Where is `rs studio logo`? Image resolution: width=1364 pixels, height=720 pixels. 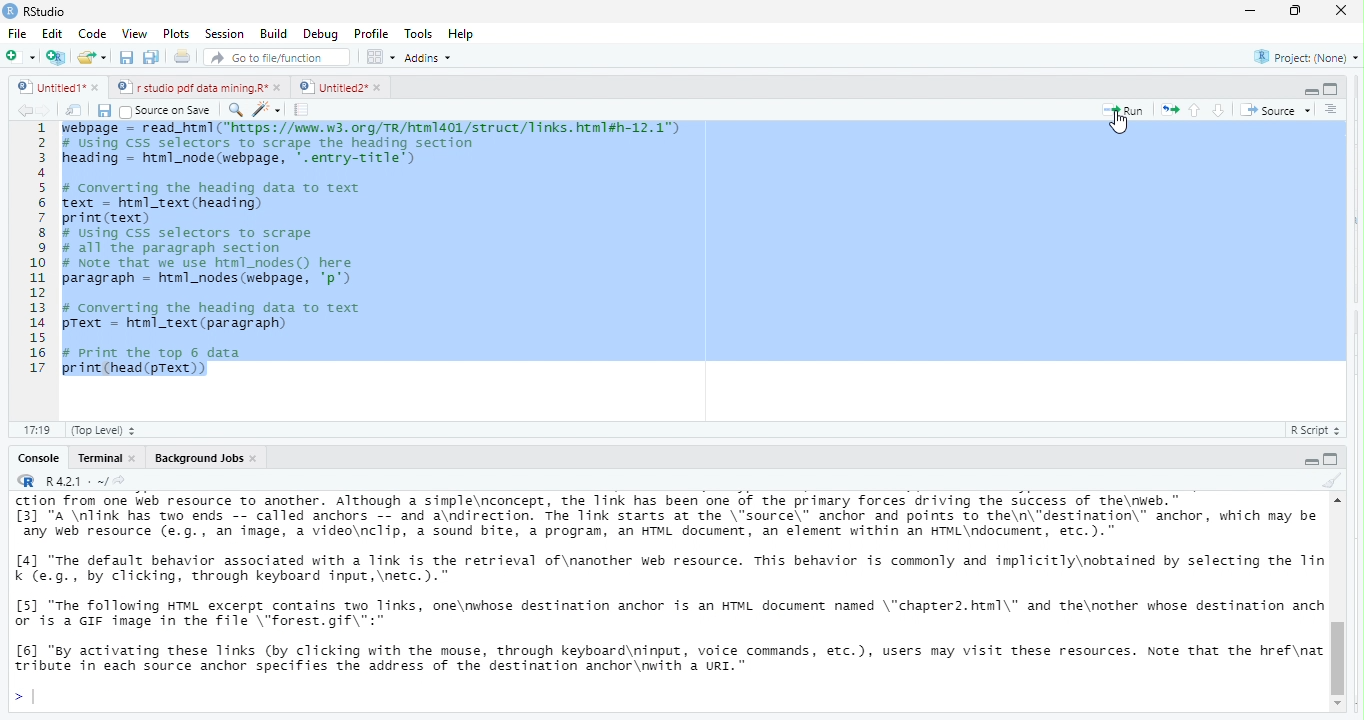 rs studio logo is located at coordinates (10, 10).